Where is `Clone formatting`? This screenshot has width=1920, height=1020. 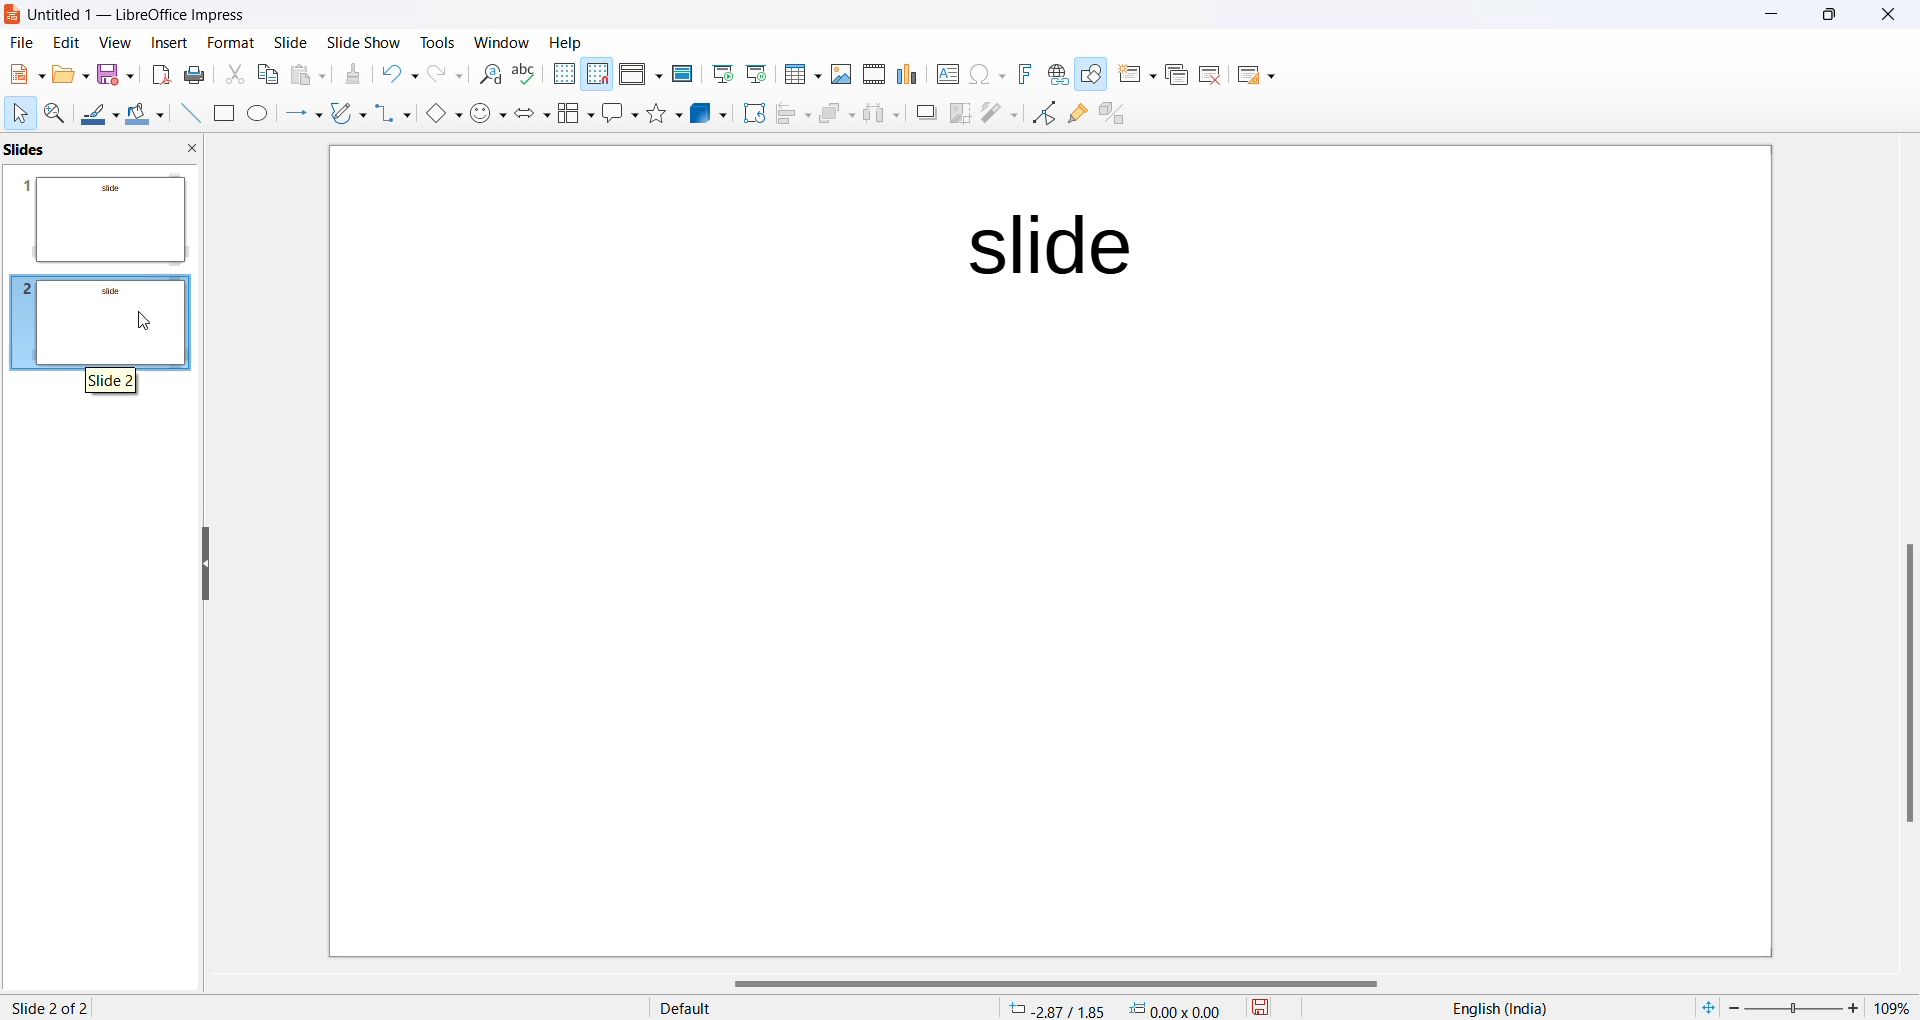
Clone formatting is located at coordinates (358, 76).